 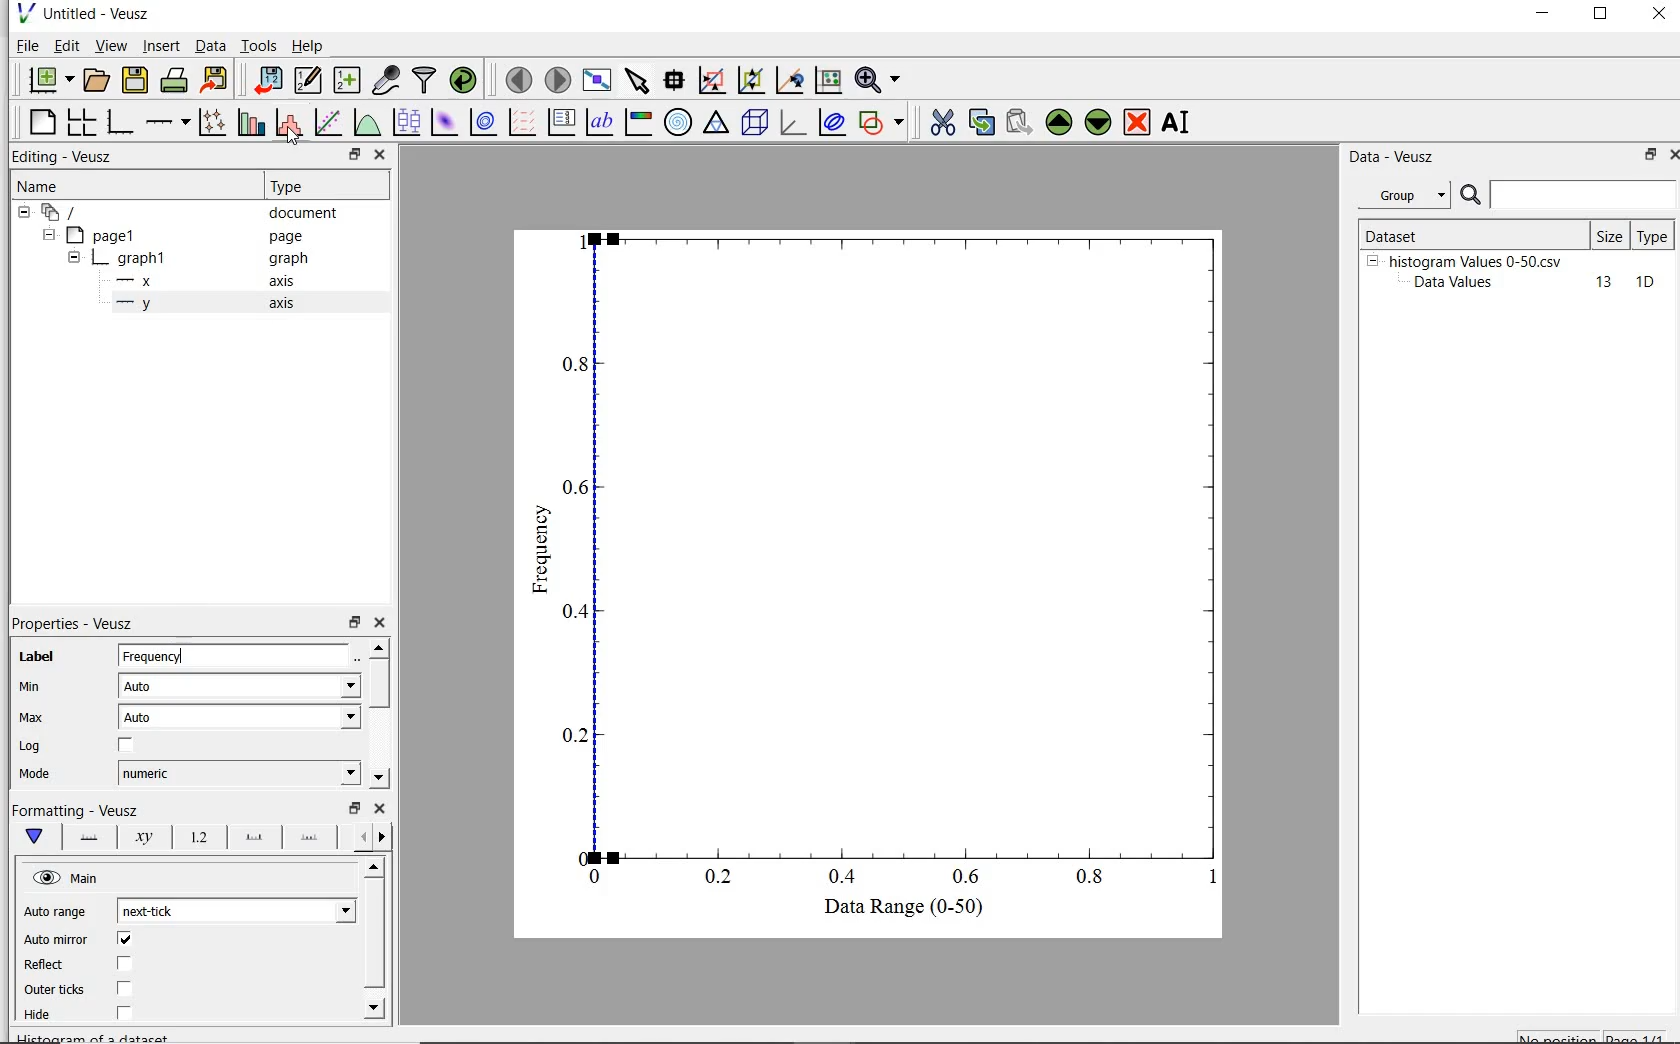 What do you see at coordinates (381, 155) in the screenshot?
I see `close` at bounding box center [381, 155].